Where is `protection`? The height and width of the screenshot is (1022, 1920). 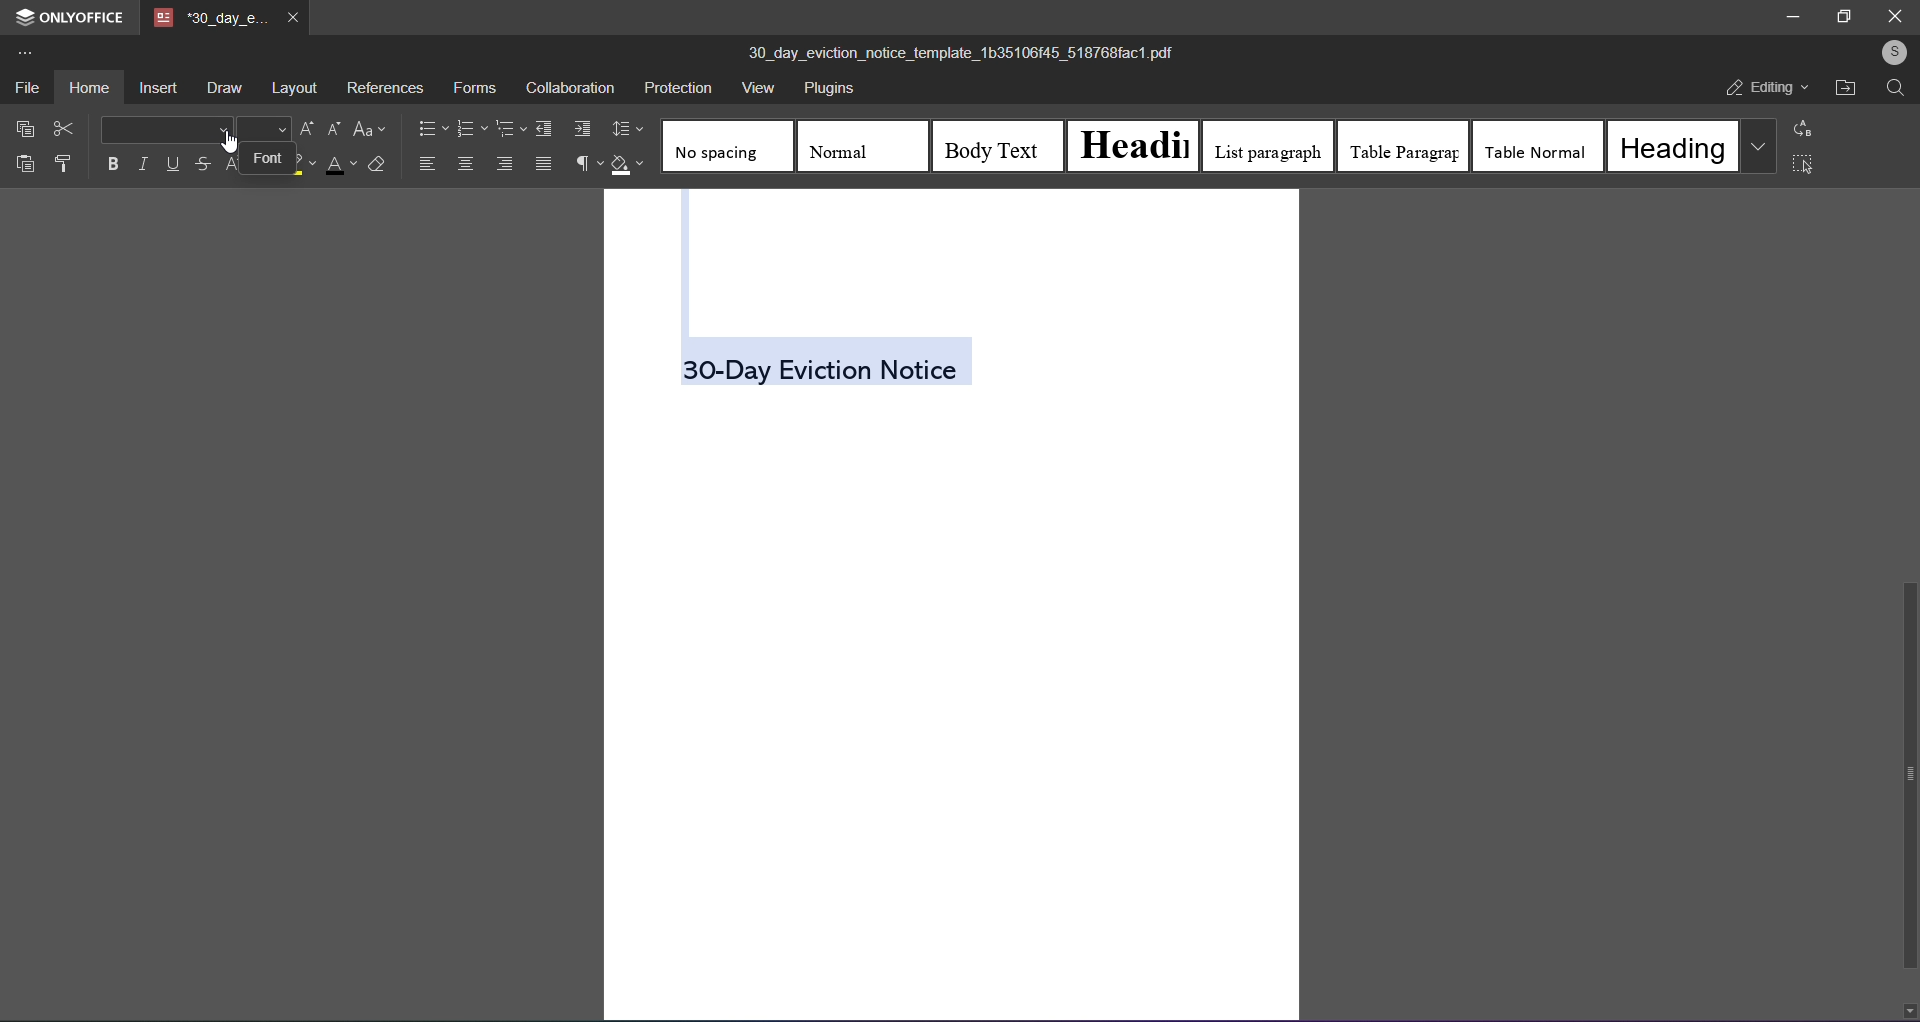
protection is located at coordinates (676, 86).